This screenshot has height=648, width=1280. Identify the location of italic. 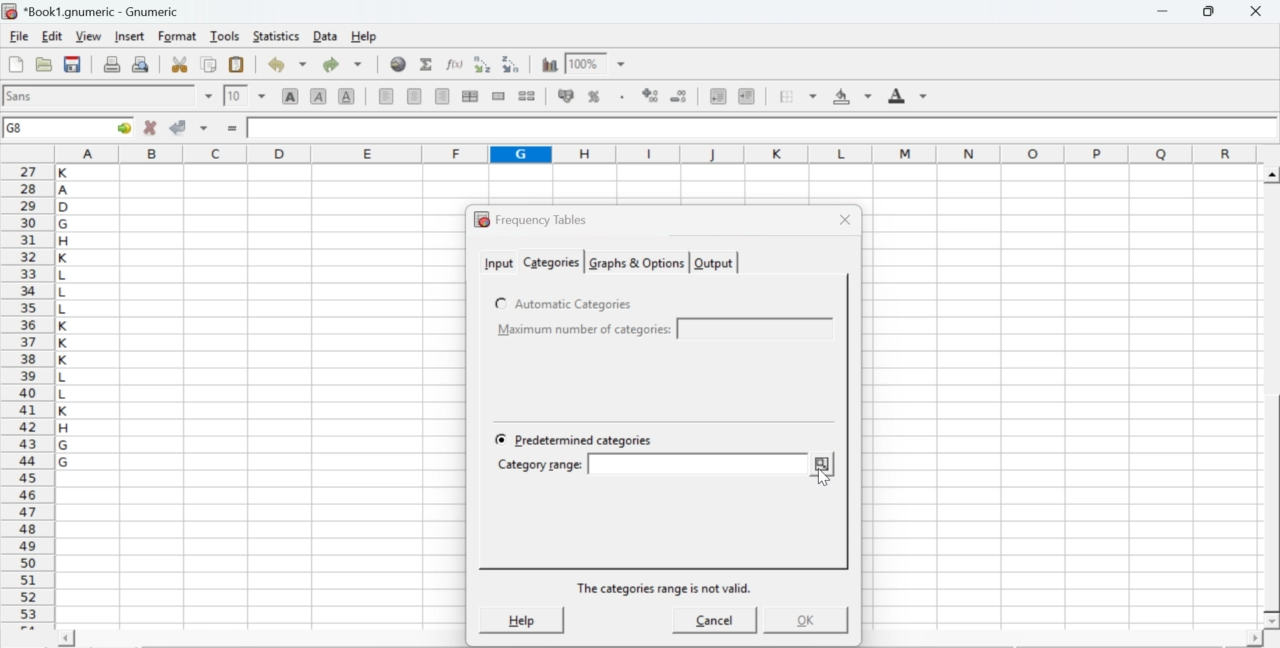
(320, 95).